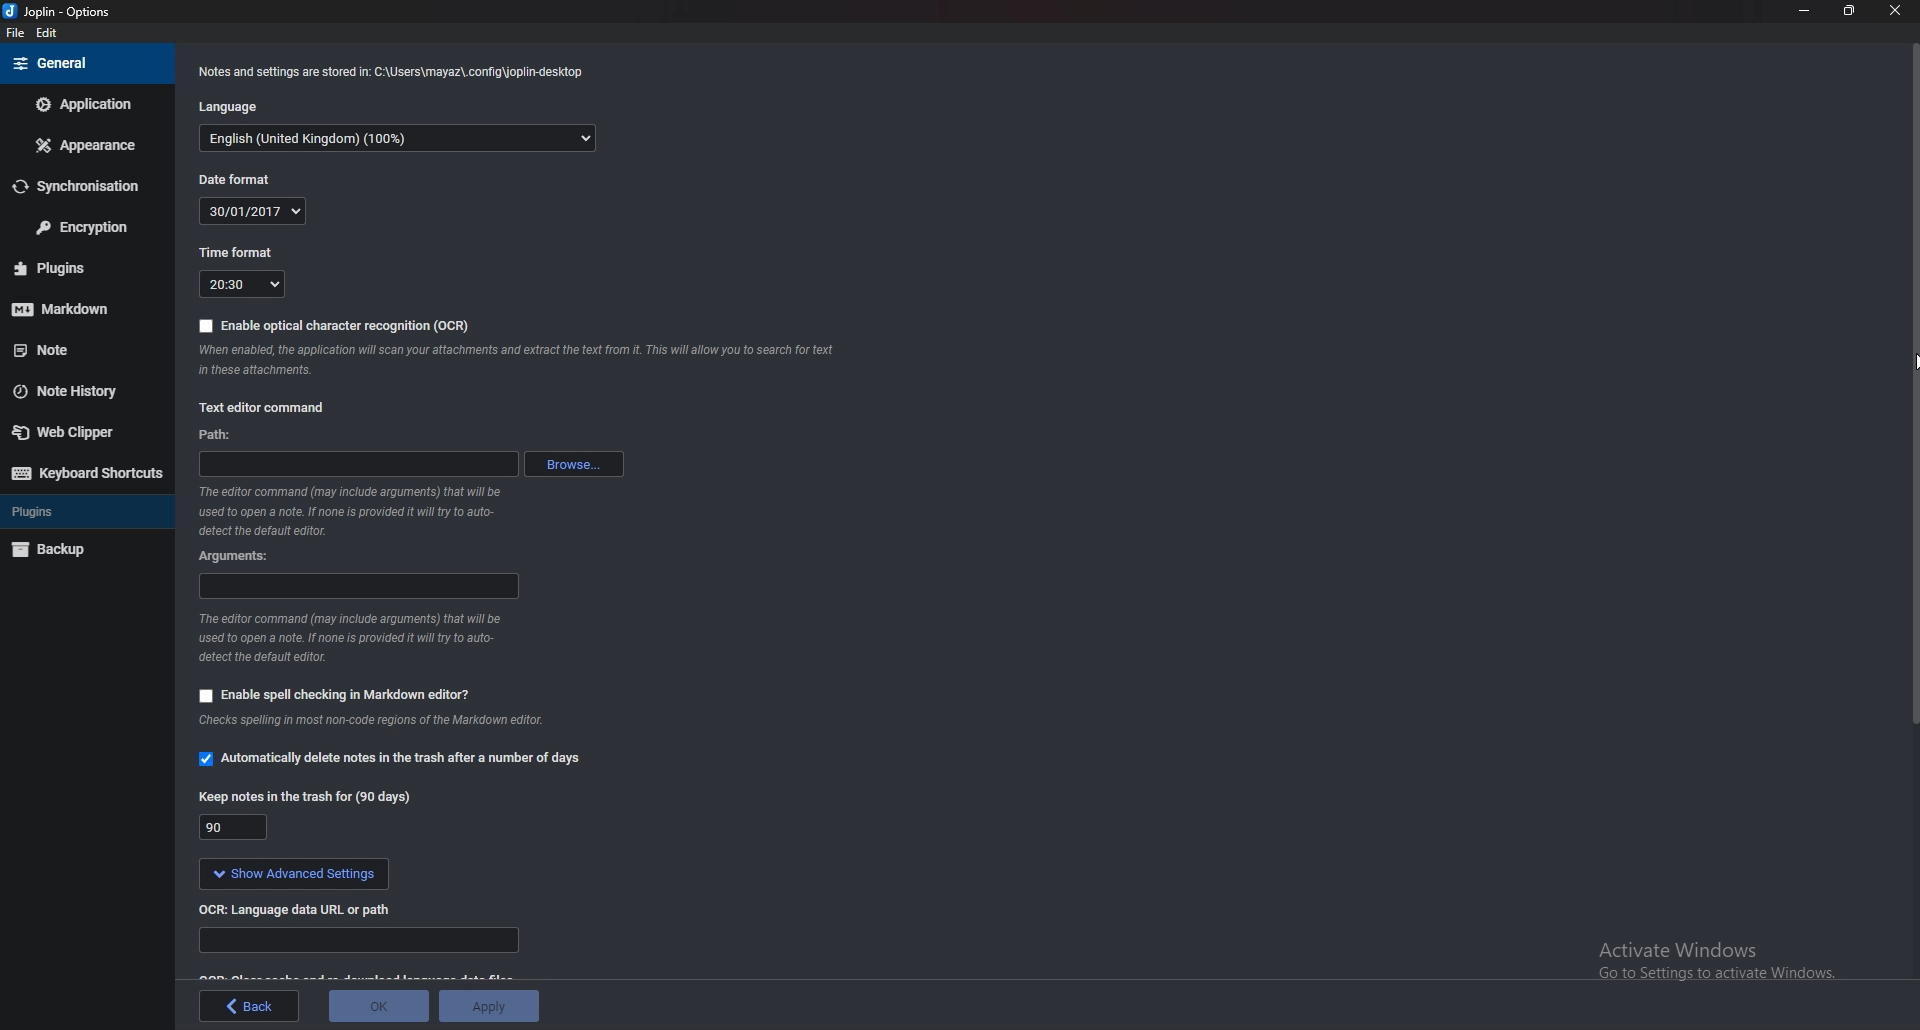 This screenshot has width=1920, height=1030. I want to click on Text editor command, so click(264, 405).